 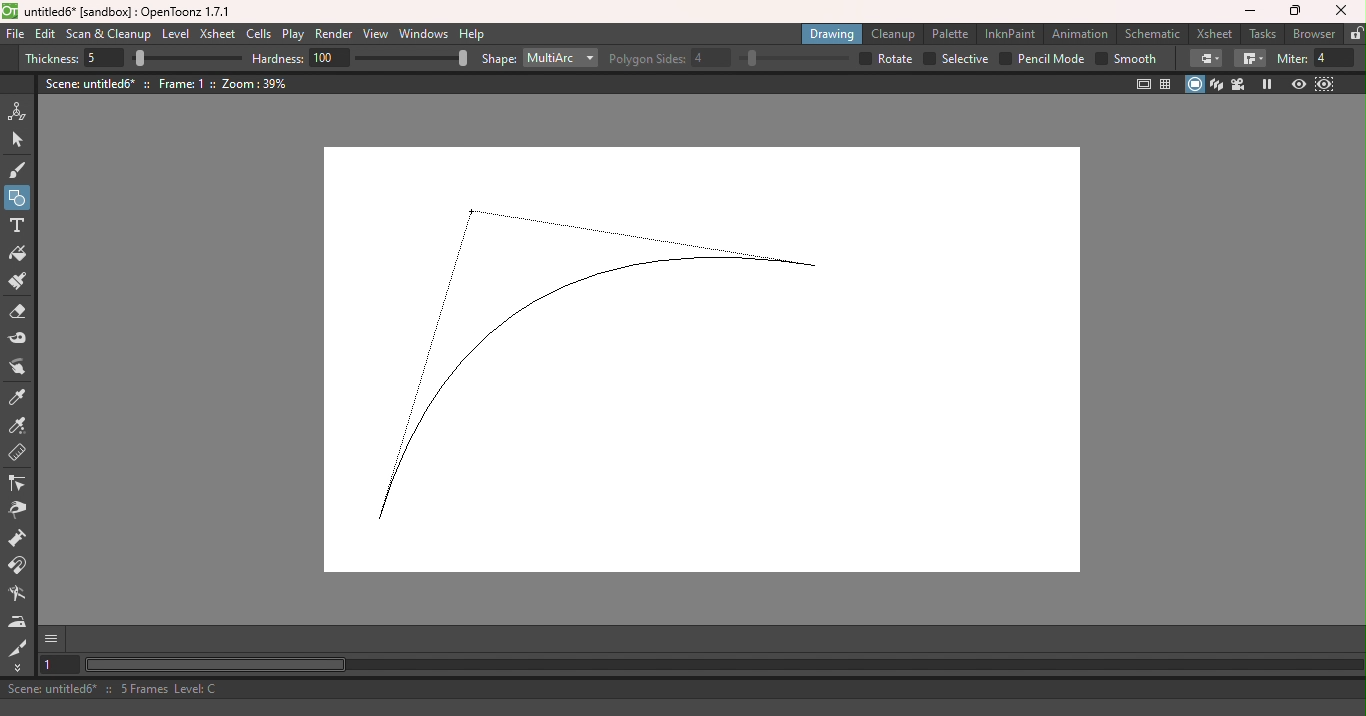 What do you see at coordinates (1269, 84) in the screenshot?
I see `Freeze` at bounding box center [1269, 84].